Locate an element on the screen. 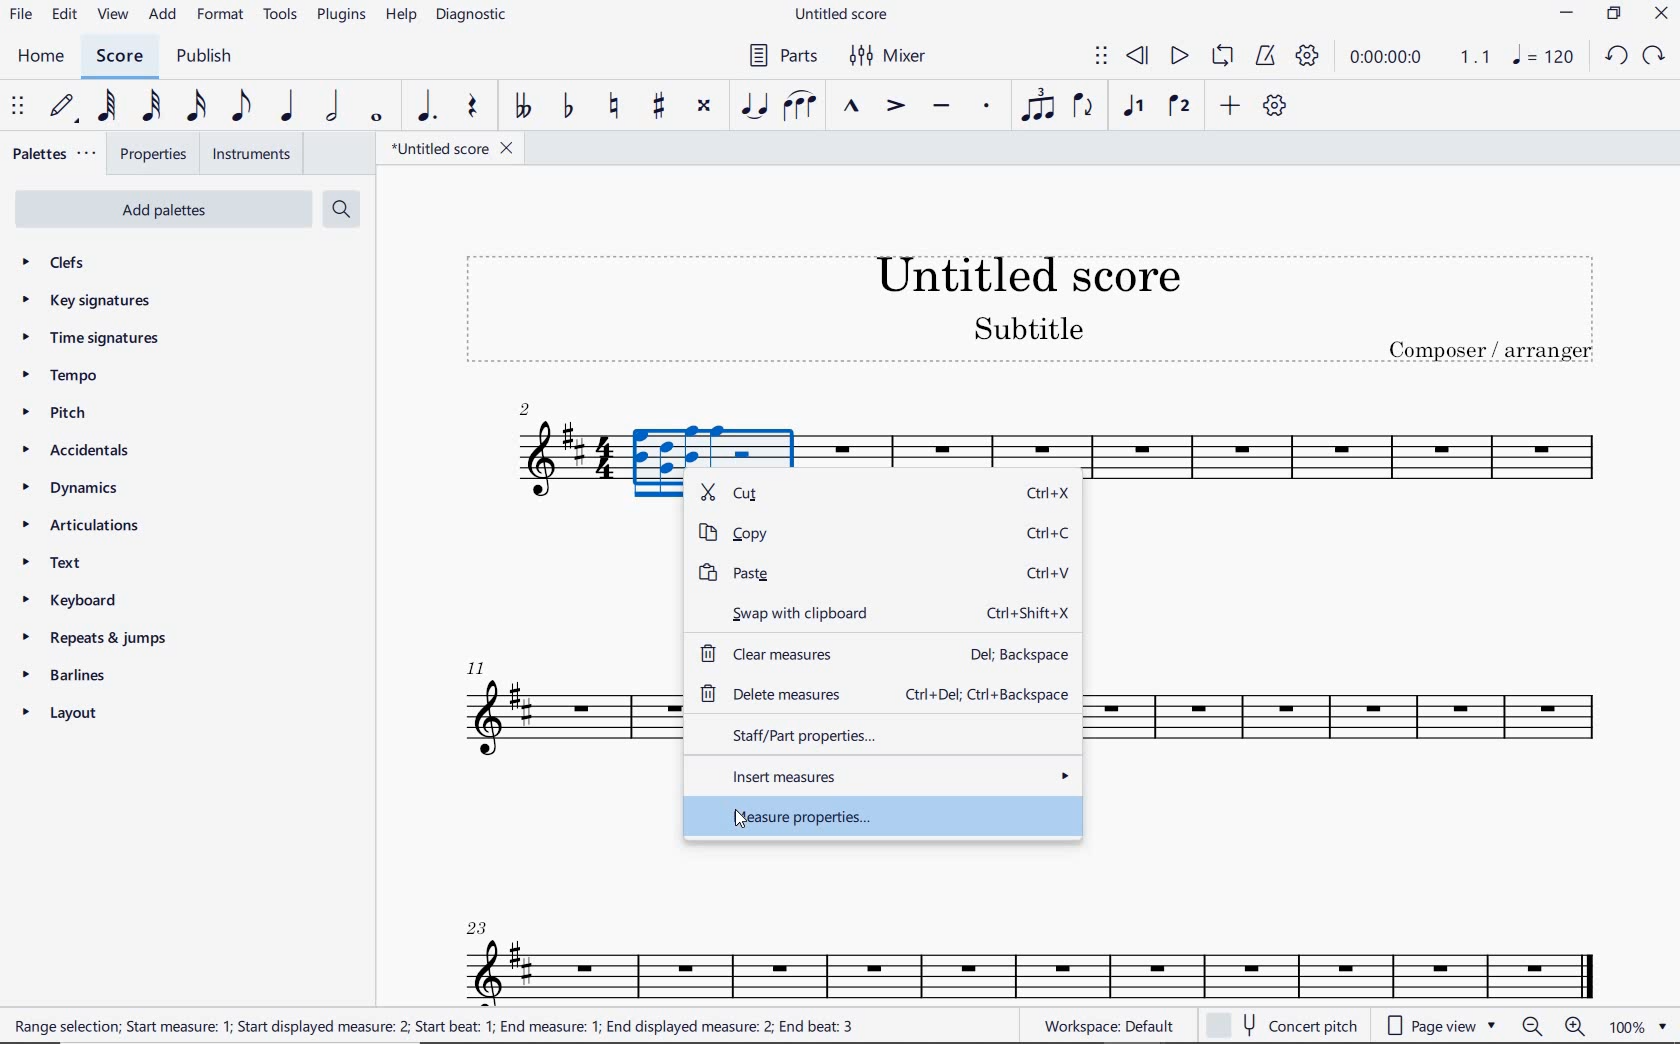  INSTRUMENT: TENOR SAXOPHONE is located at coordinates (566, 455).